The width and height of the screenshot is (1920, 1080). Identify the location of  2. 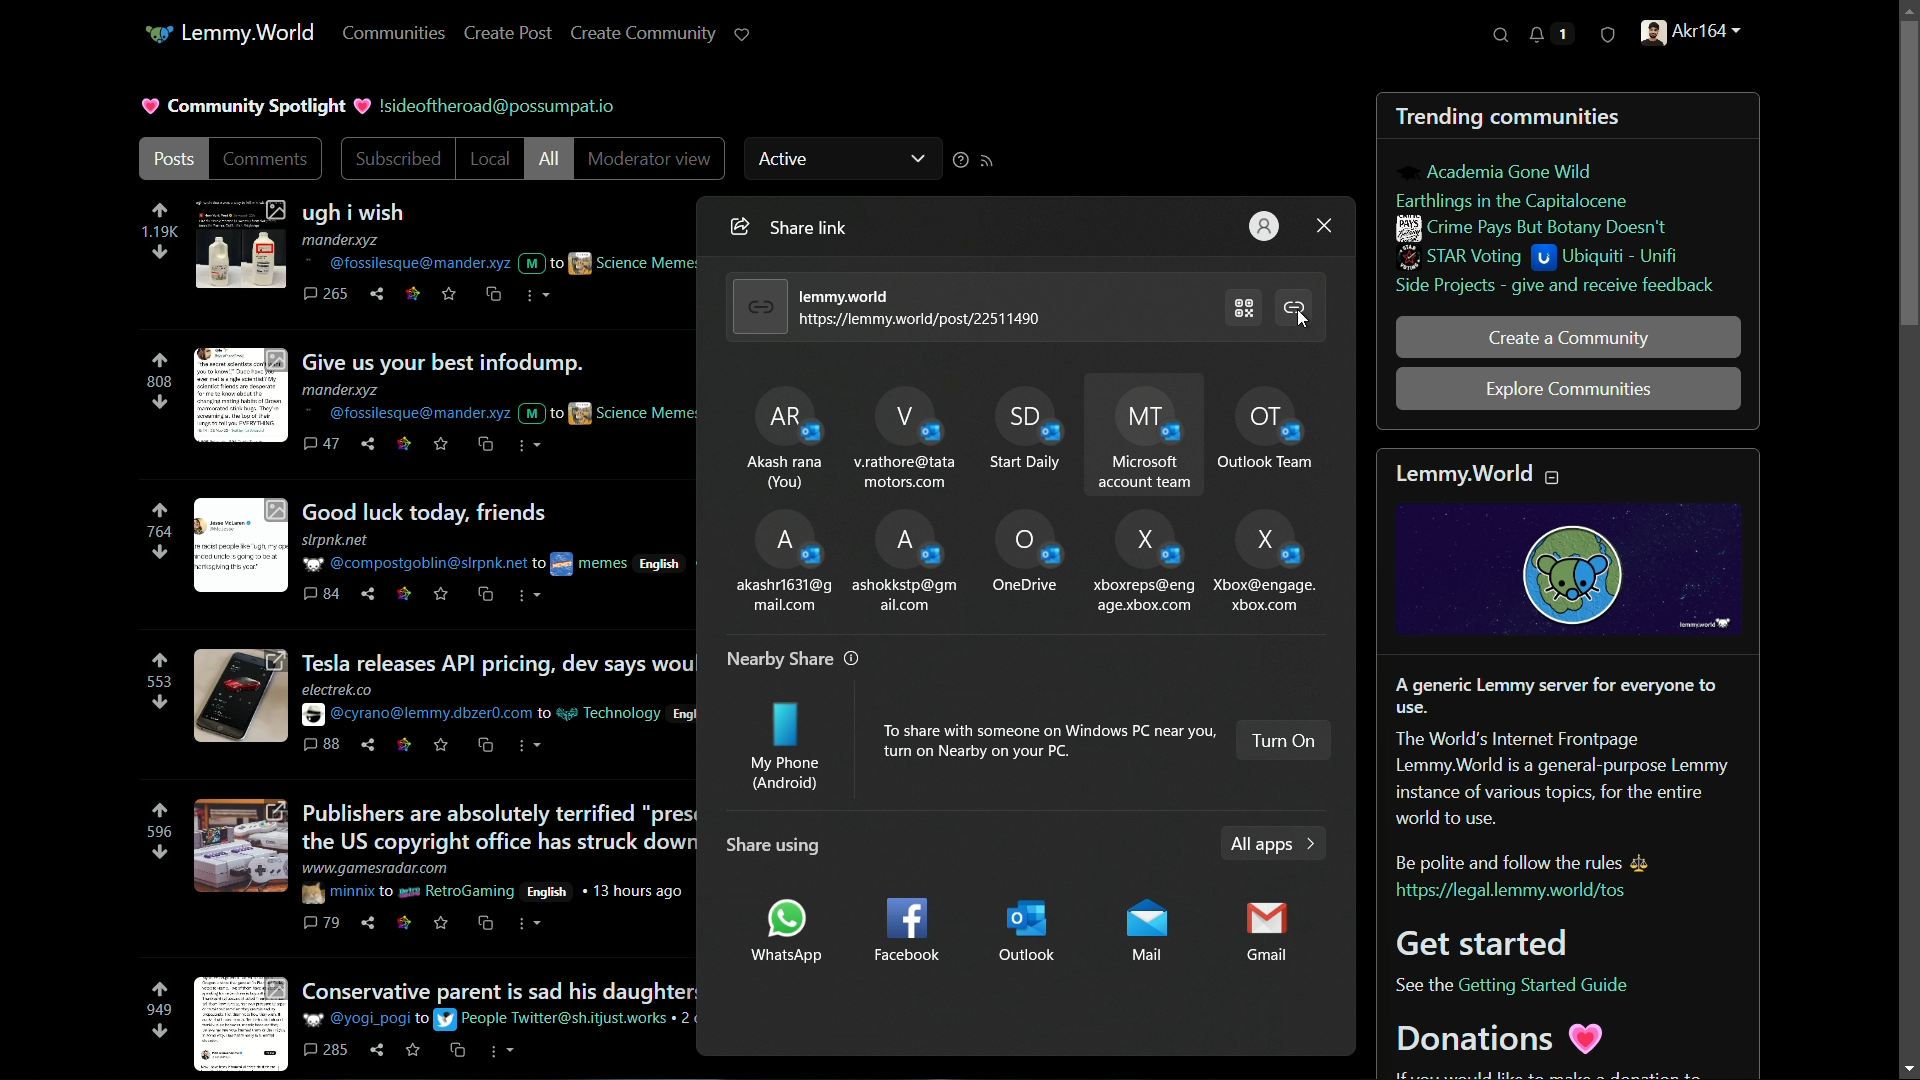
(687, 1023).